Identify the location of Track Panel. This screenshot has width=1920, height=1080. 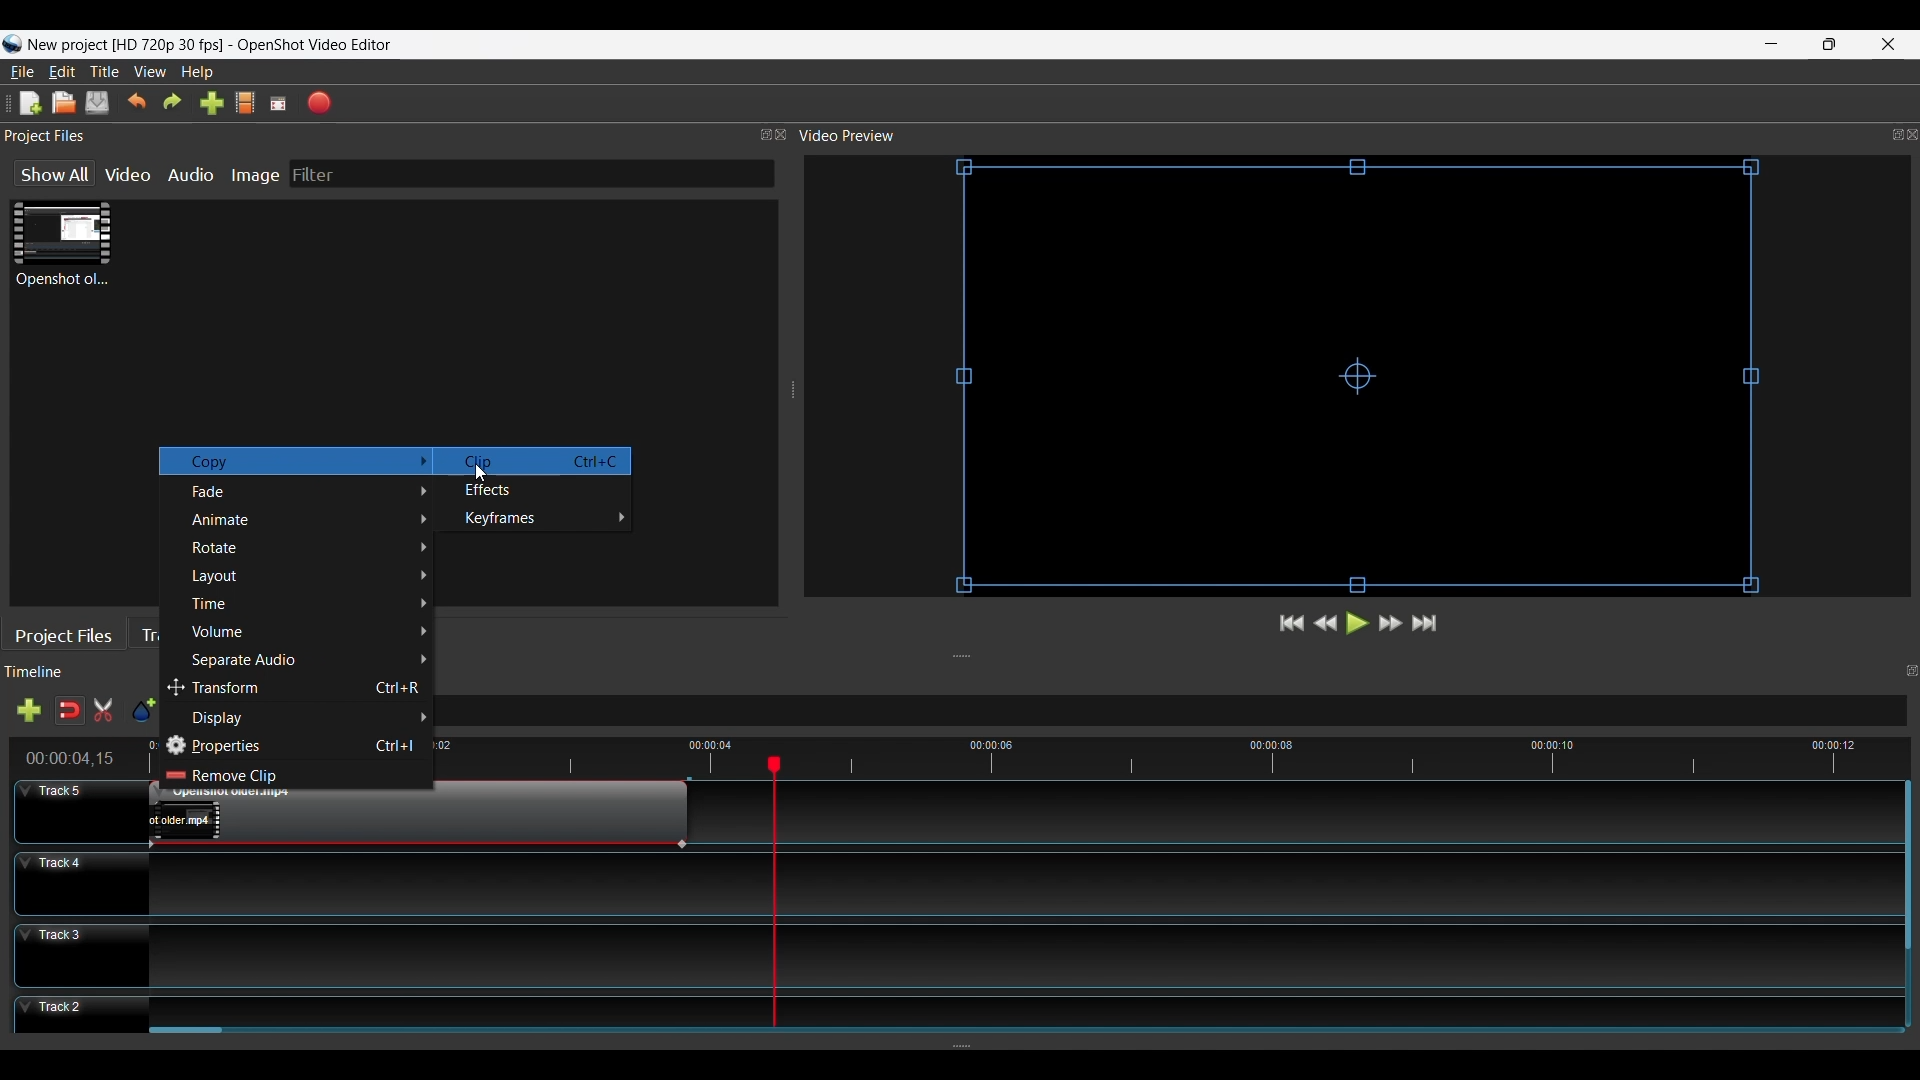
(1015, 955).